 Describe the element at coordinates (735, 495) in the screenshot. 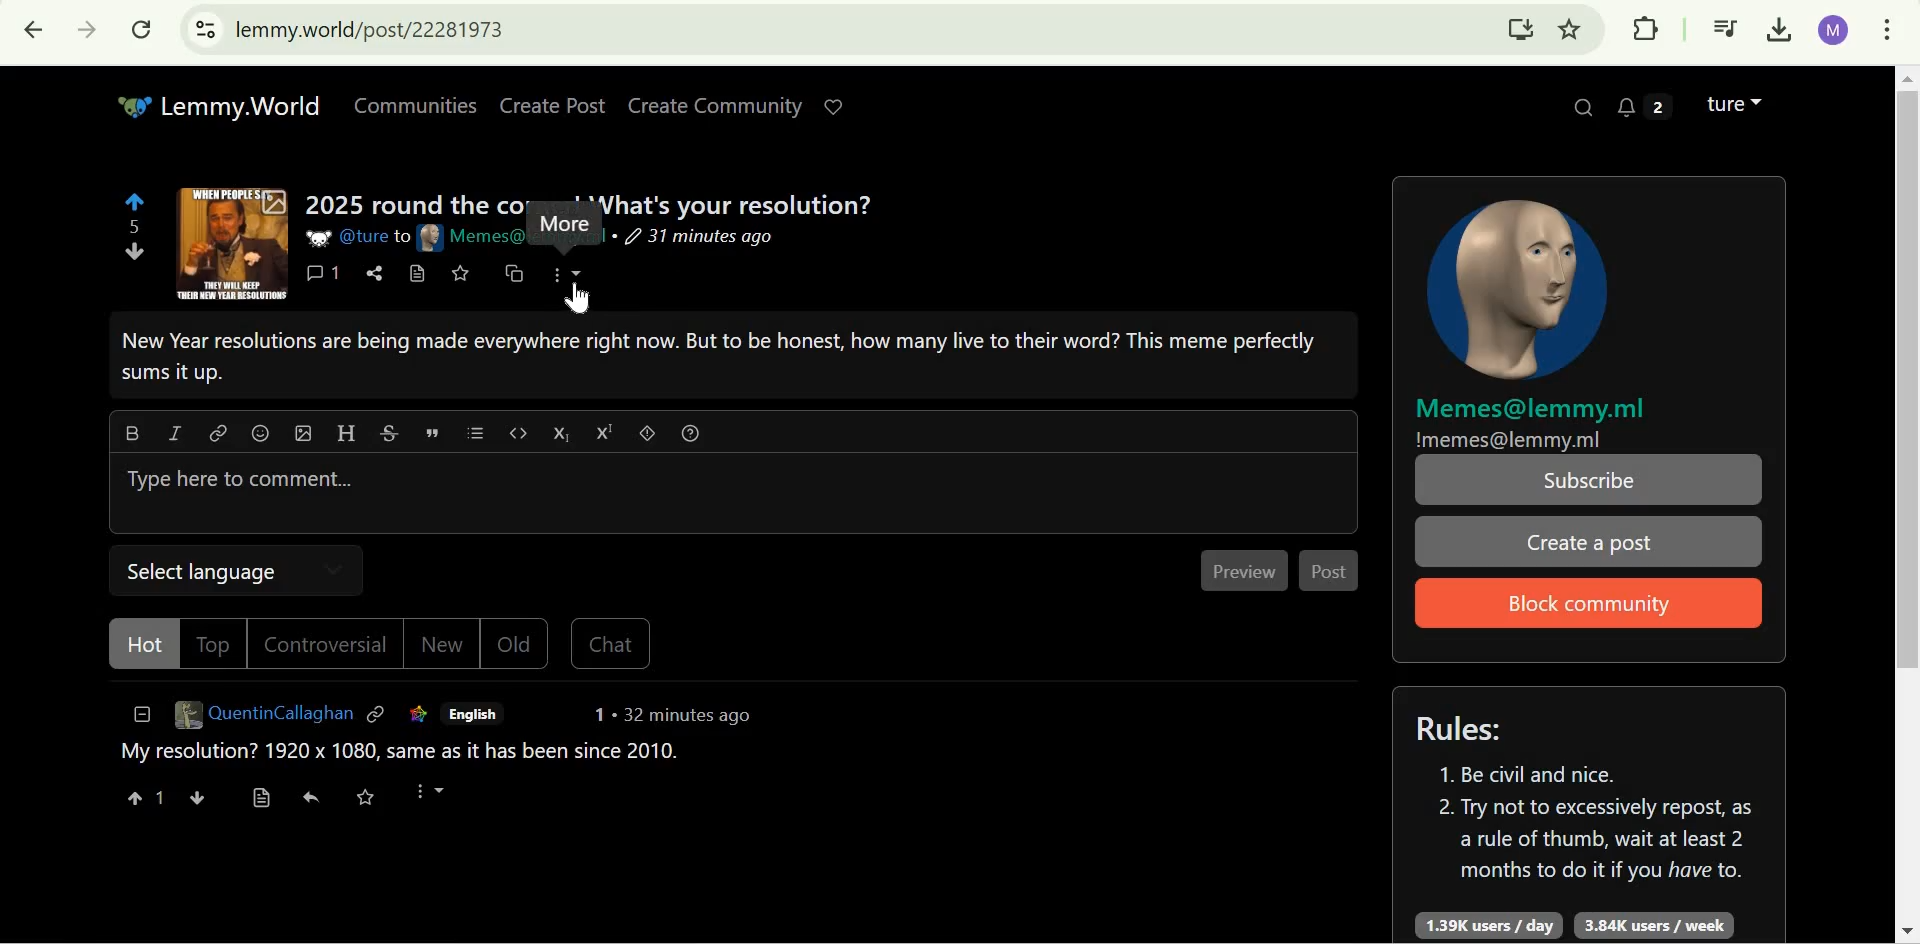

I see `Type here to comment...` at that location.